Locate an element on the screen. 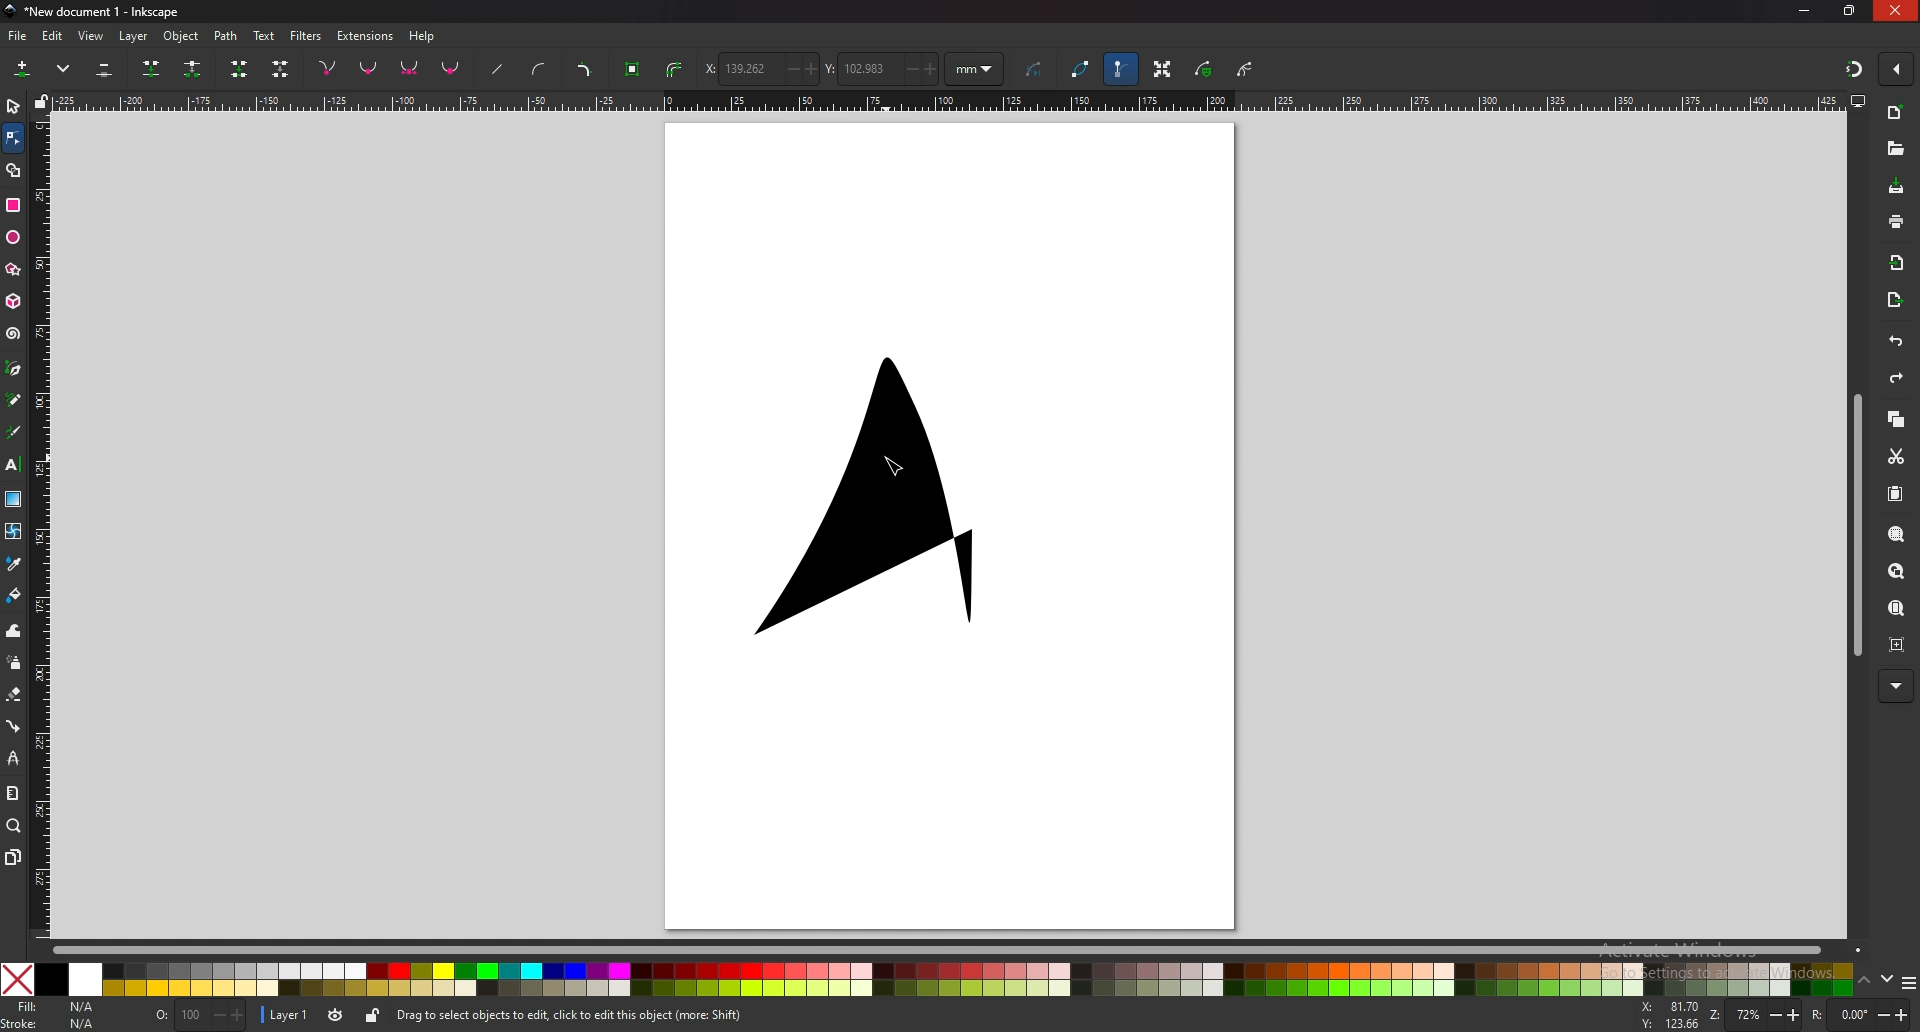  star is located at coordinates (15, 271).